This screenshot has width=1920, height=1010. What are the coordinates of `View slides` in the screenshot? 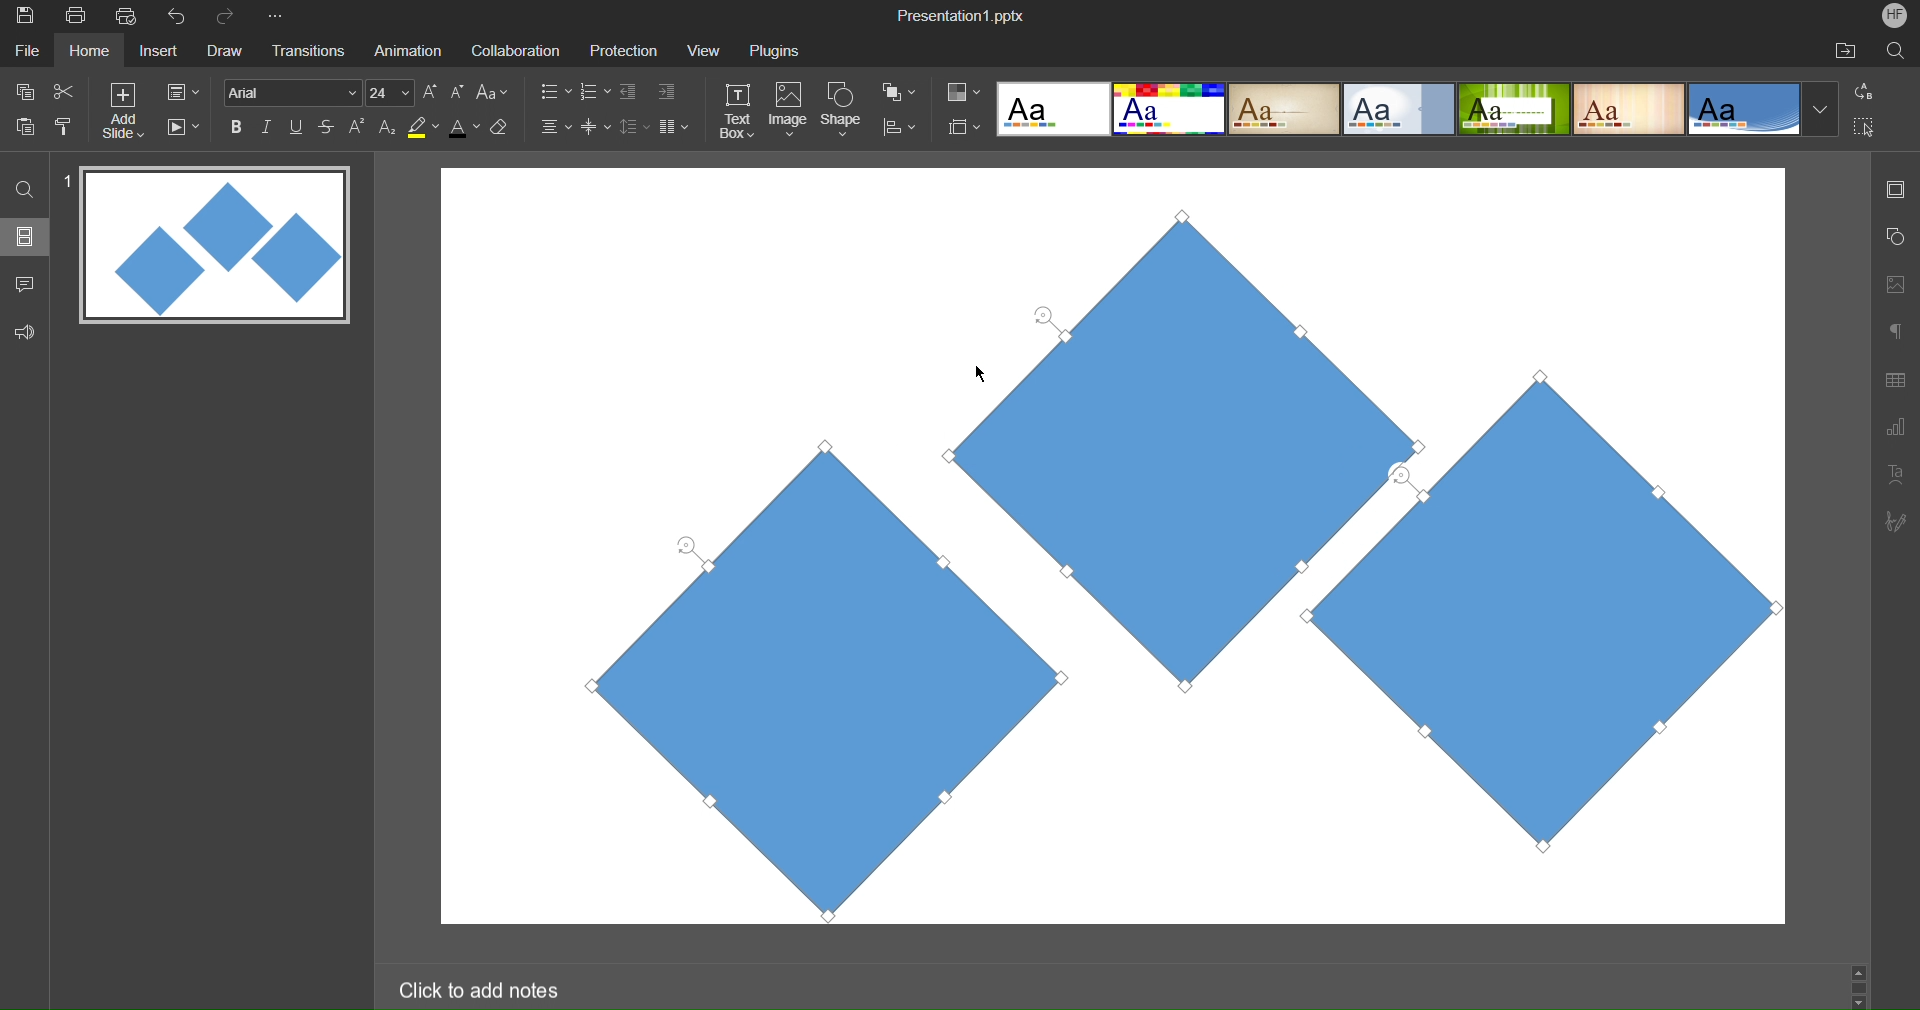 It's located at (24, 235).